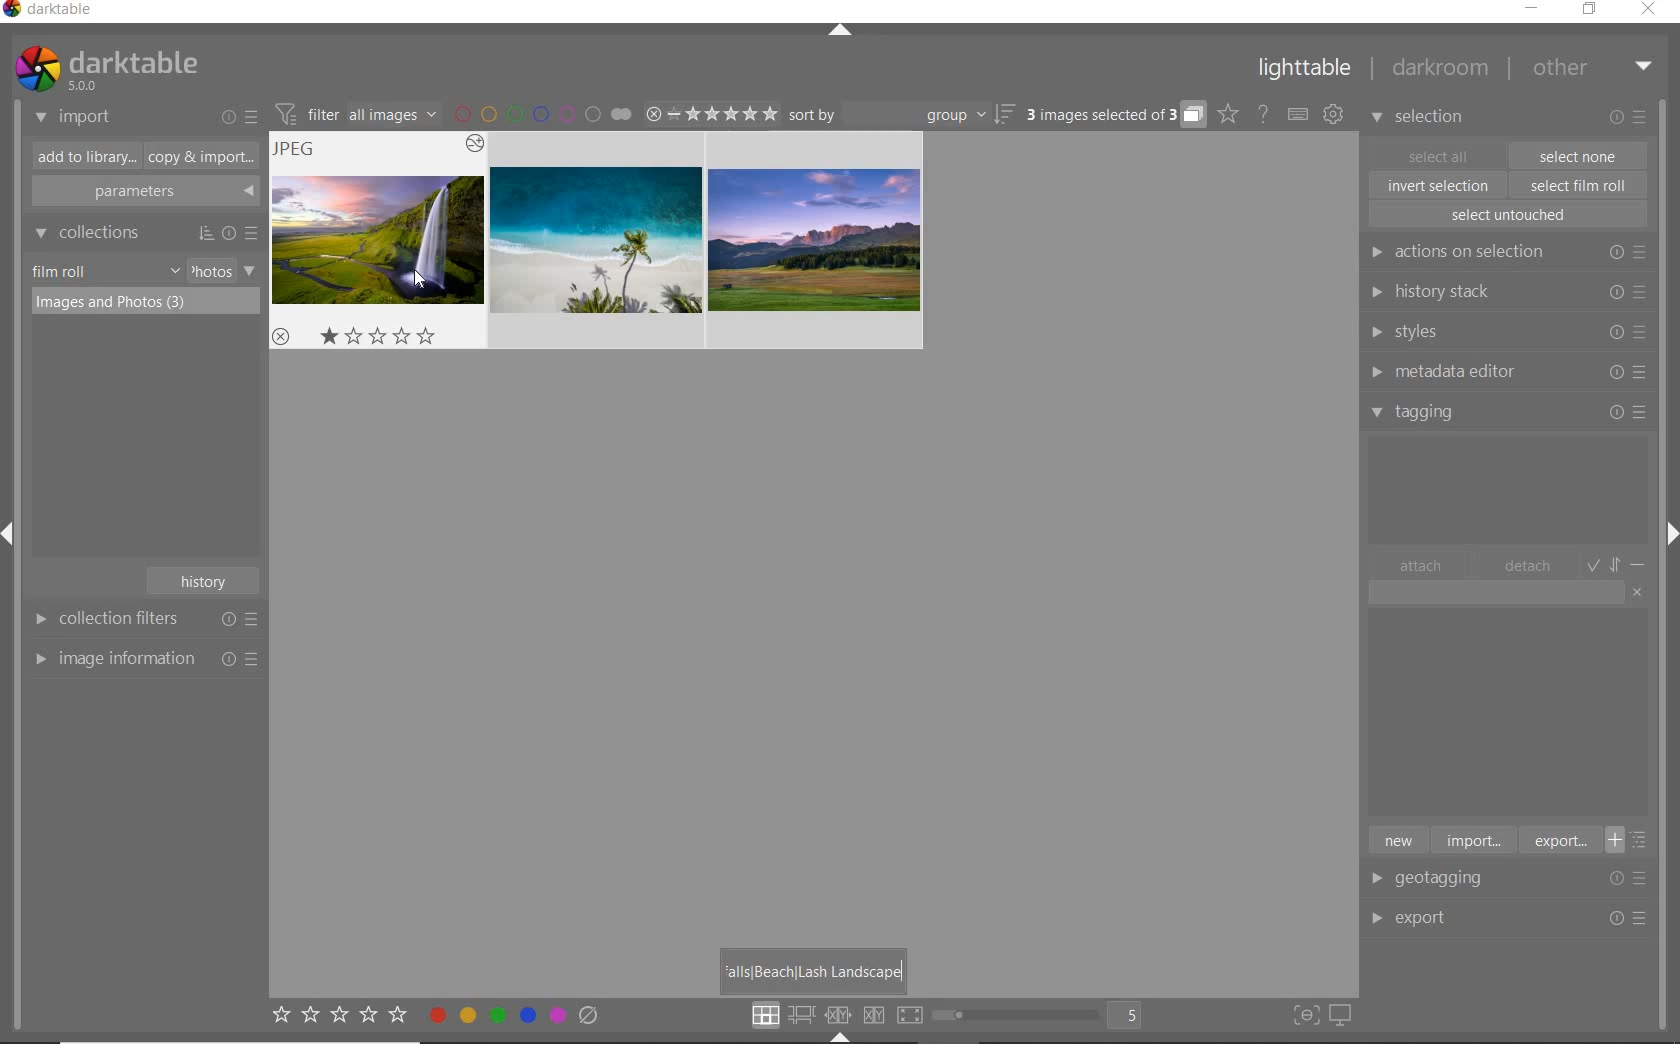 Image resolution: width=1680 pixels, height=1044 pixels. Describe the element at coordinates (1652, 11) in the screenshot. I see `close` at that location.